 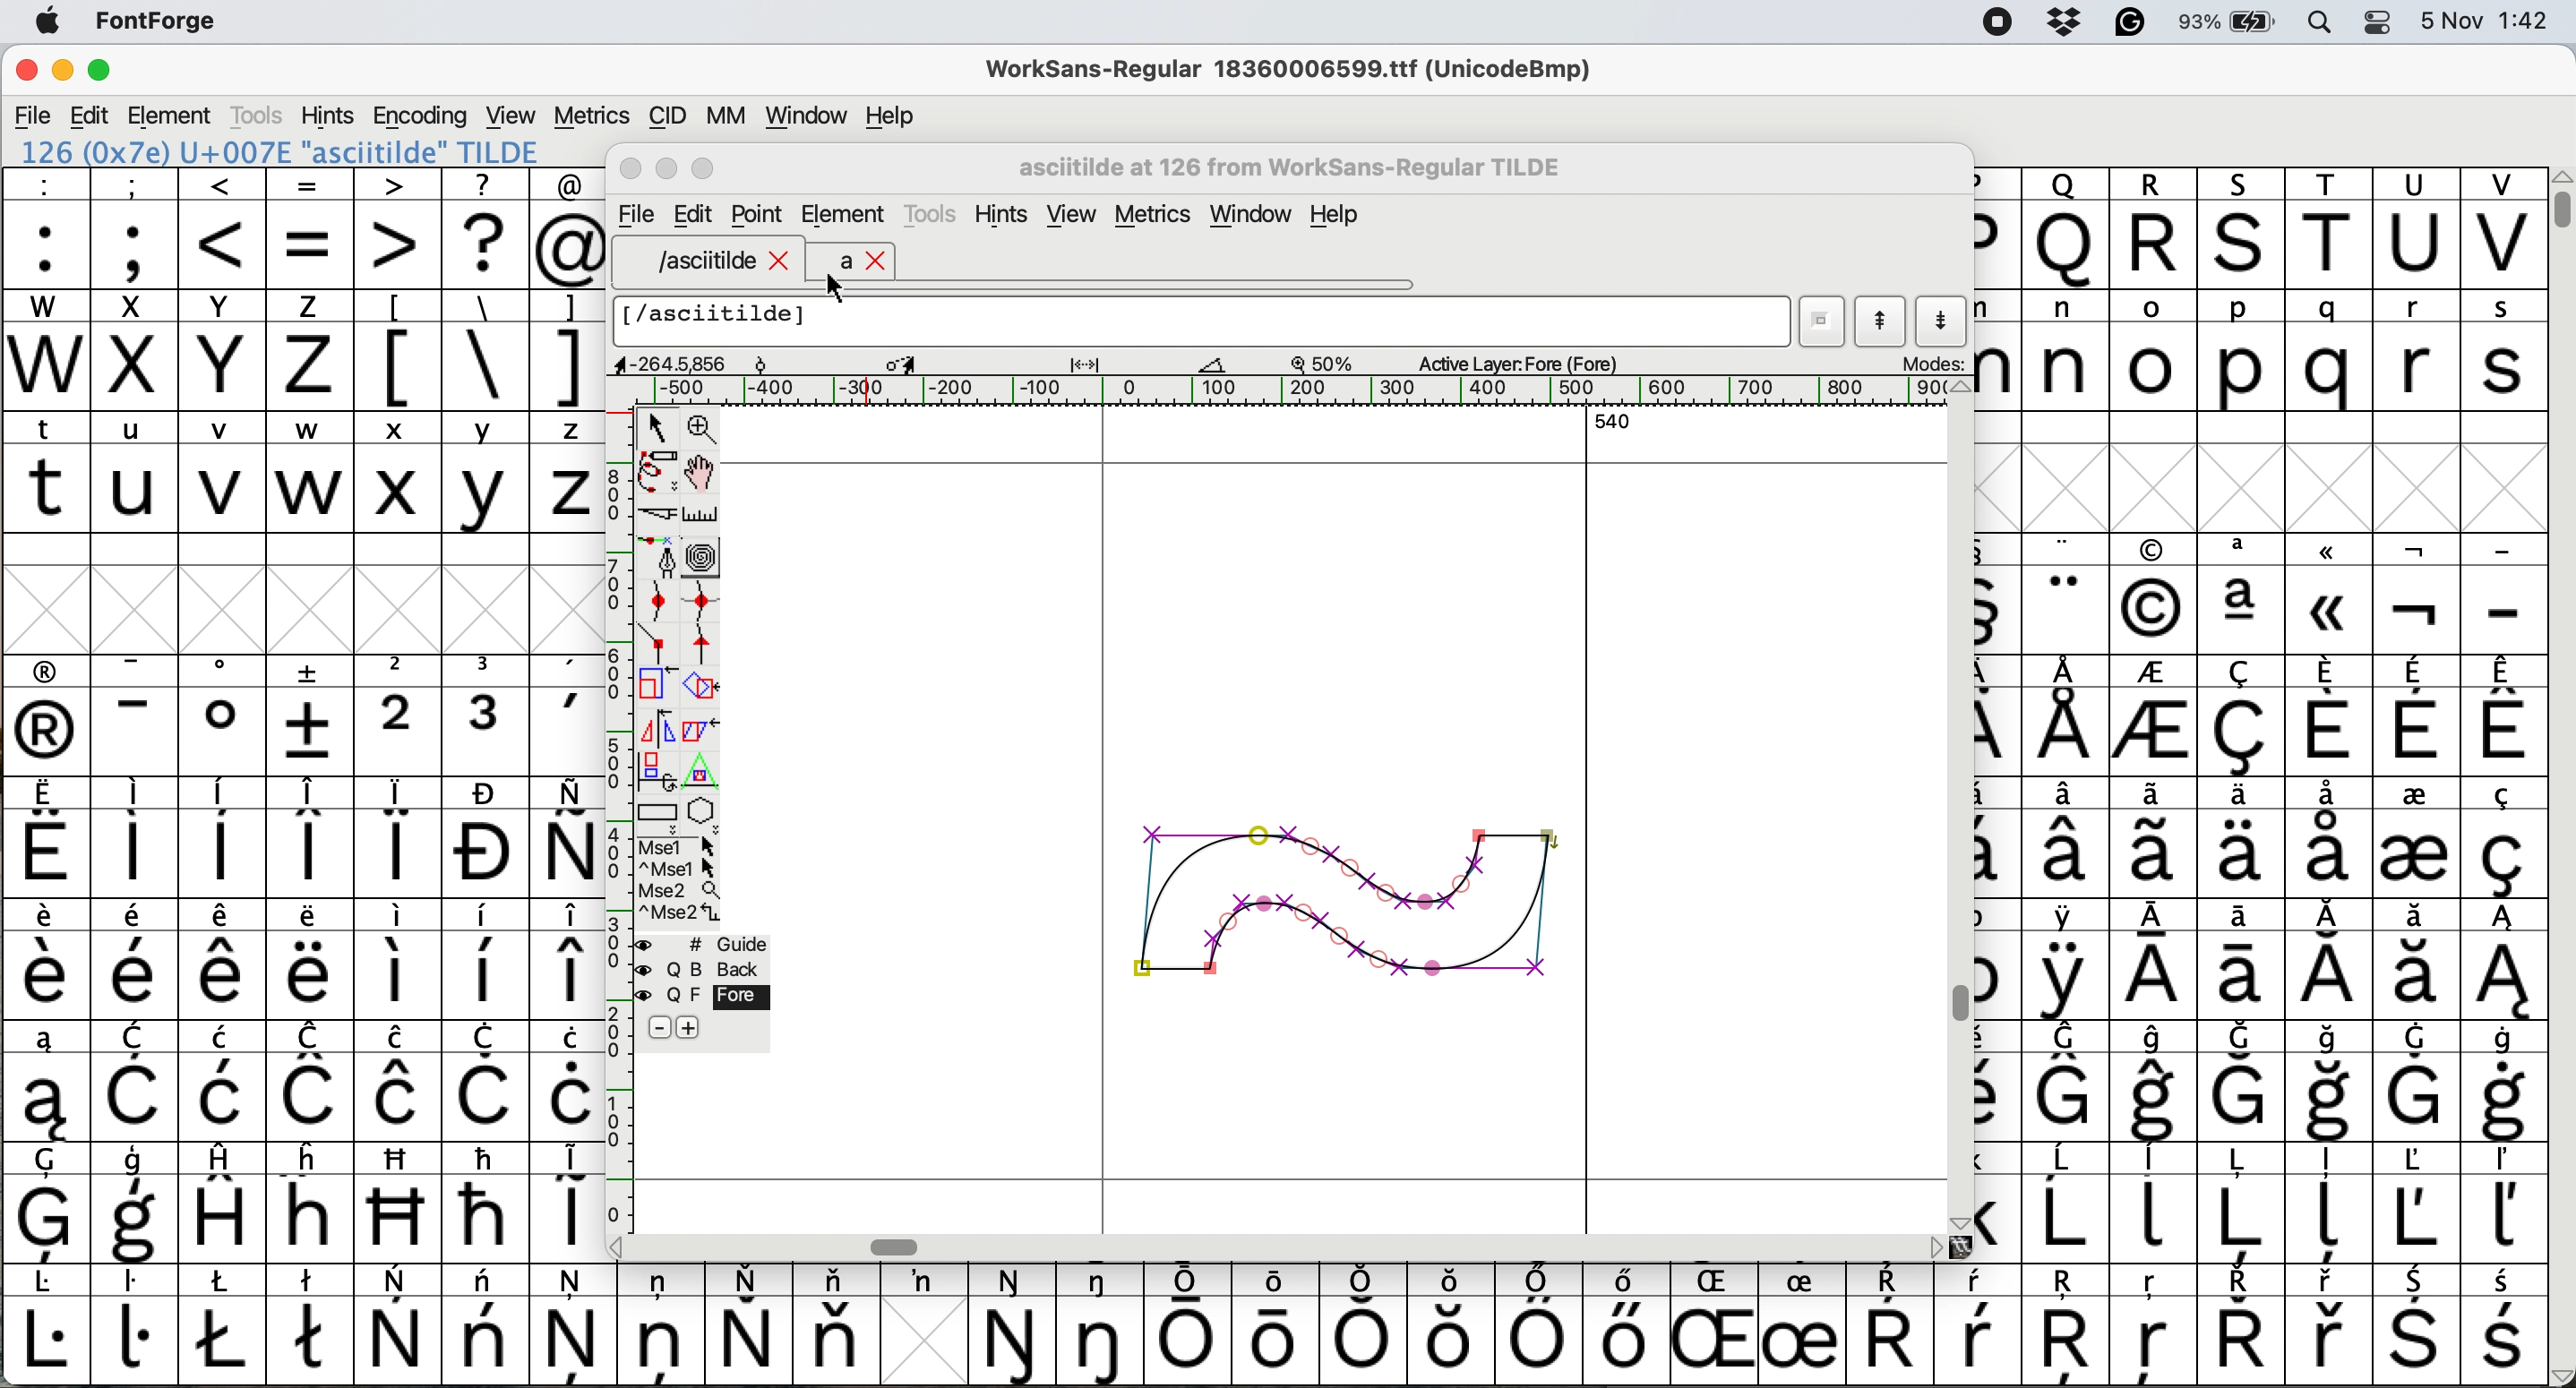 I want to click on Background, so click(x=724, y=970).